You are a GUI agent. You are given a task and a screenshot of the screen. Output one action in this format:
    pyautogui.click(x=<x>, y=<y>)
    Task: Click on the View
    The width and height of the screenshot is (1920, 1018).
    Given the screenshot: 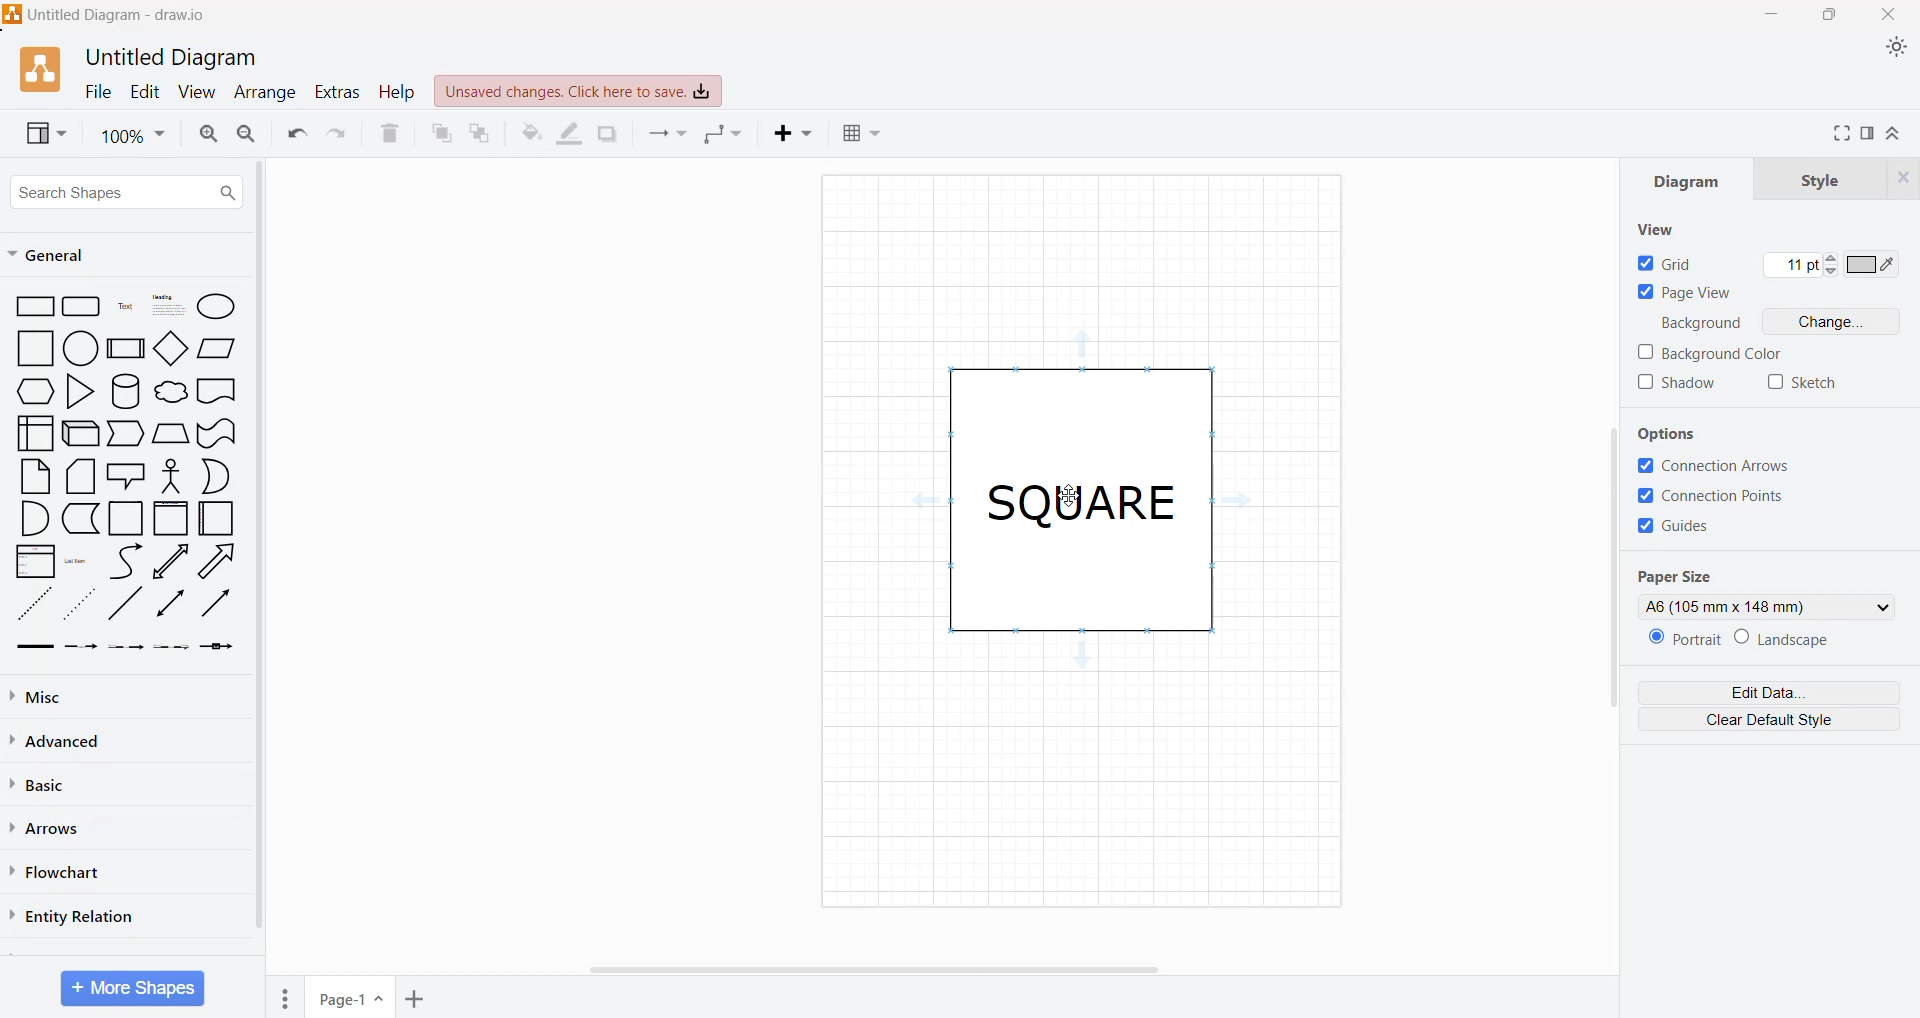 What is the action you would take?
    pyautogui.click(x=1663, y=230)
    